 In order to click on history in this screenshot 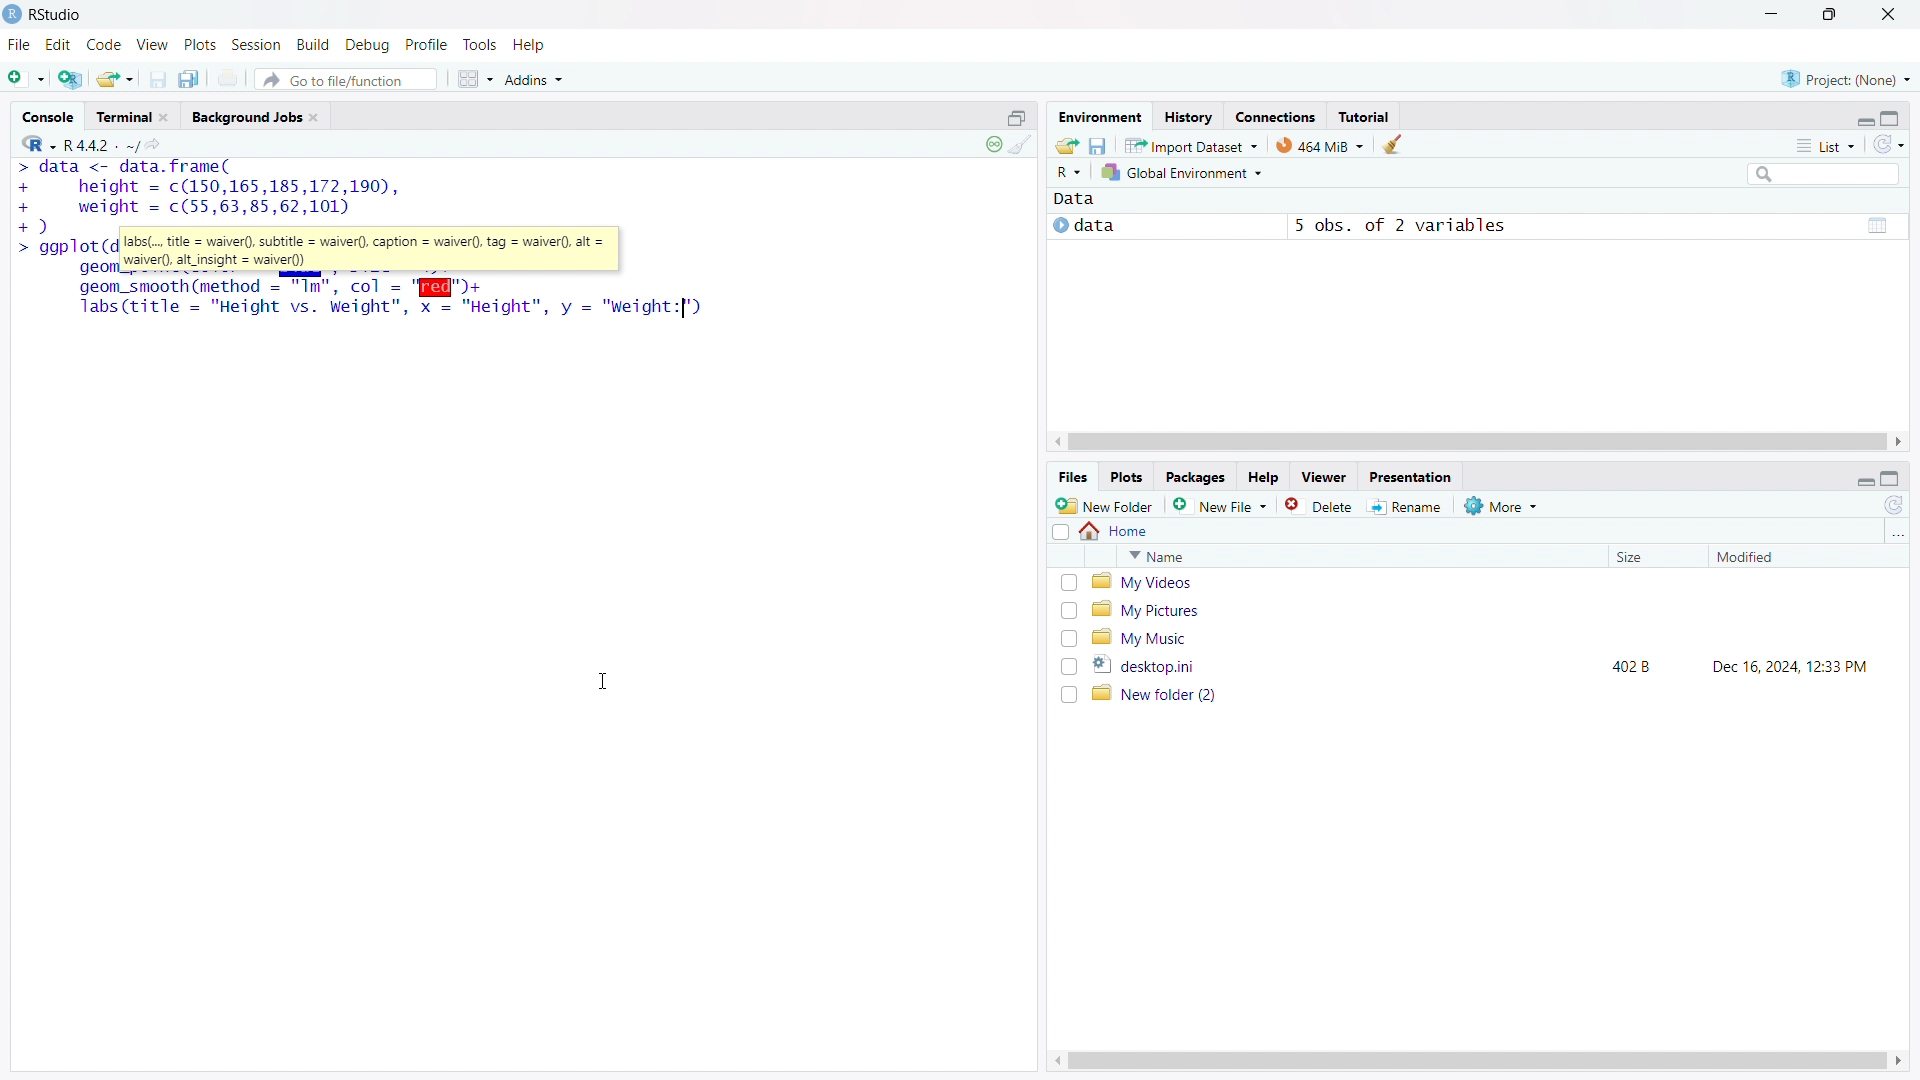, I will do `click(1188, 116)`.